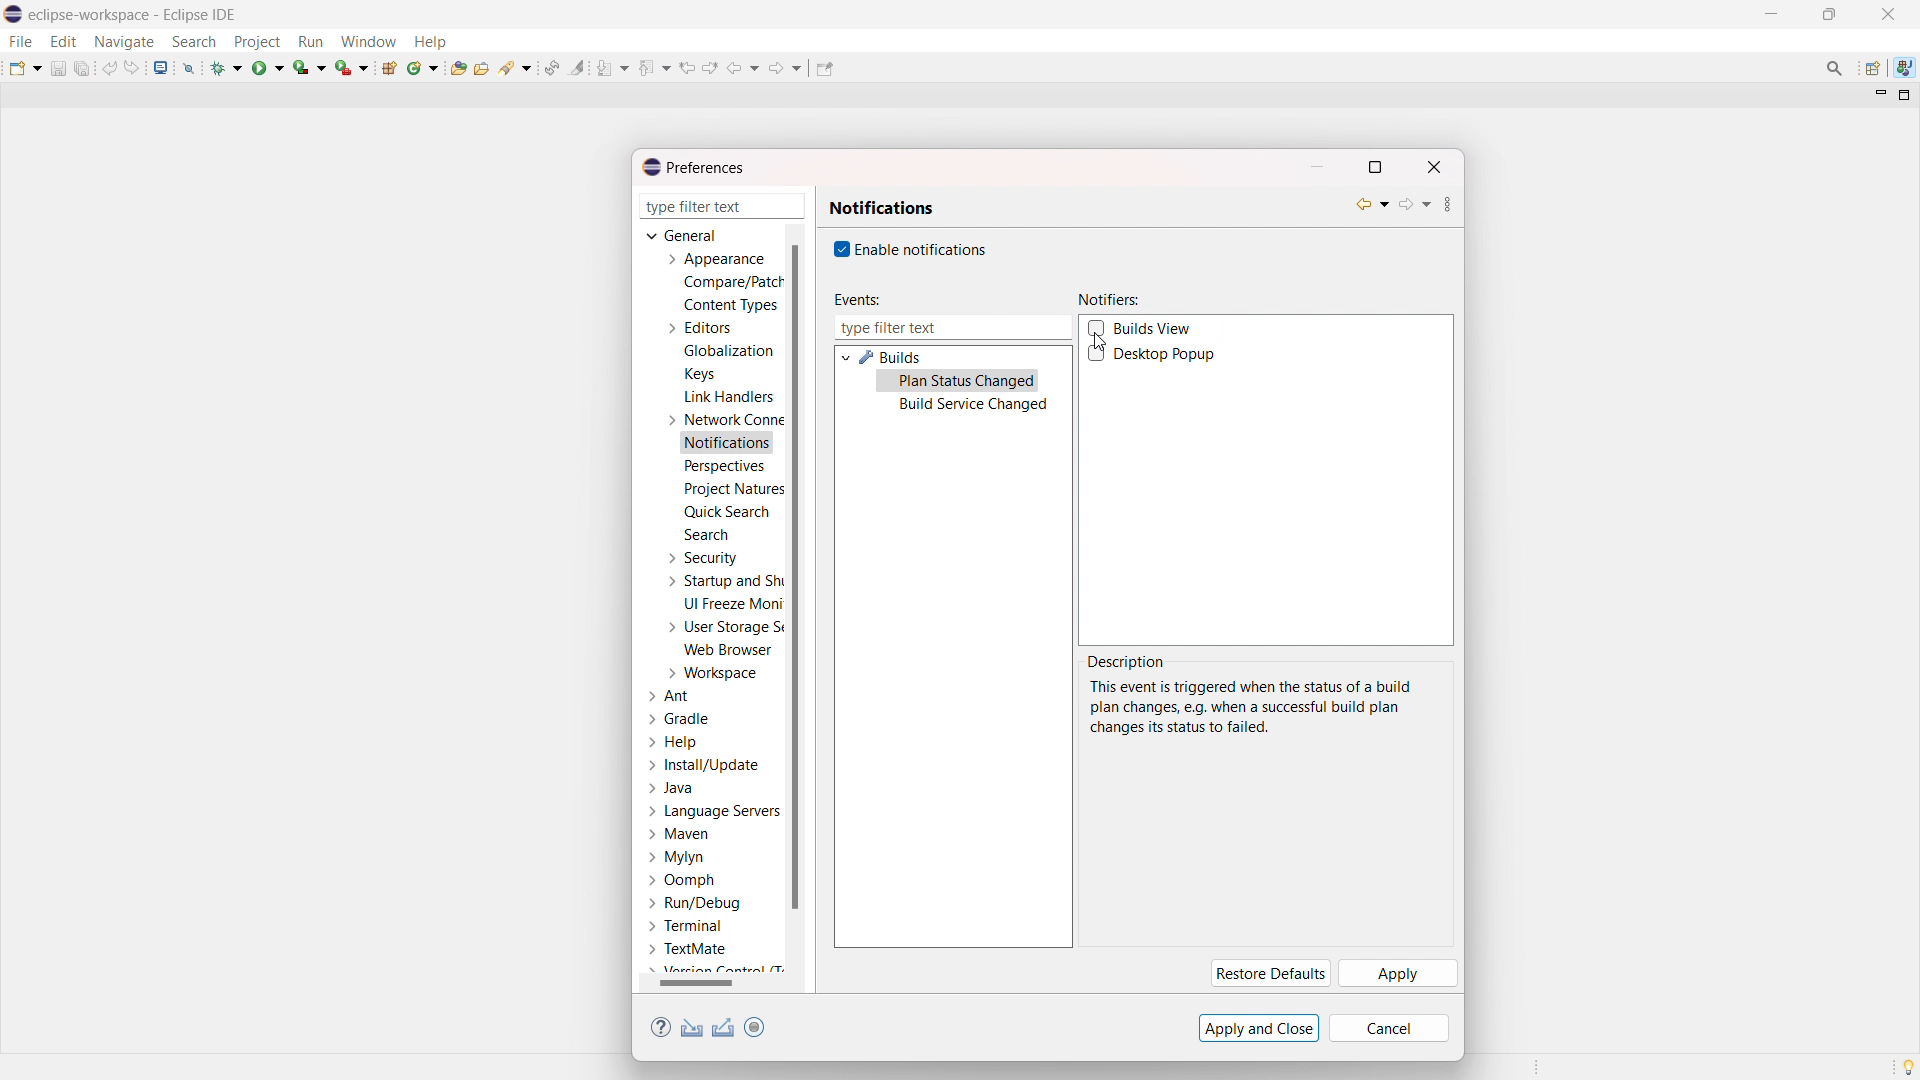 The image size is (1920, 1080). Describe the element at coordinates (1905, 68) in the screenshot. I see `java` at that location.